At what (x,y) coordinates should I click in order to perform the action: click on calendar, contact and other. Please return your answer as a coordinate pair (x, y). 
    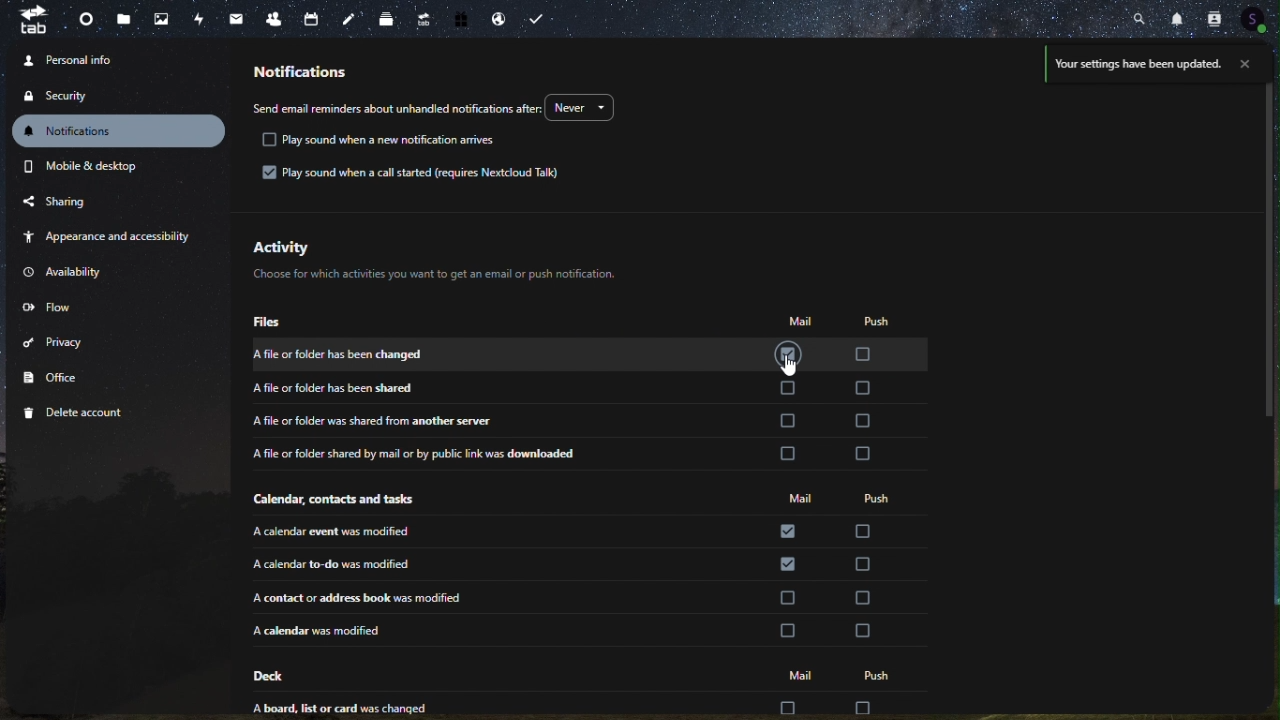
    Looking at the image, I should click on (342, 497).